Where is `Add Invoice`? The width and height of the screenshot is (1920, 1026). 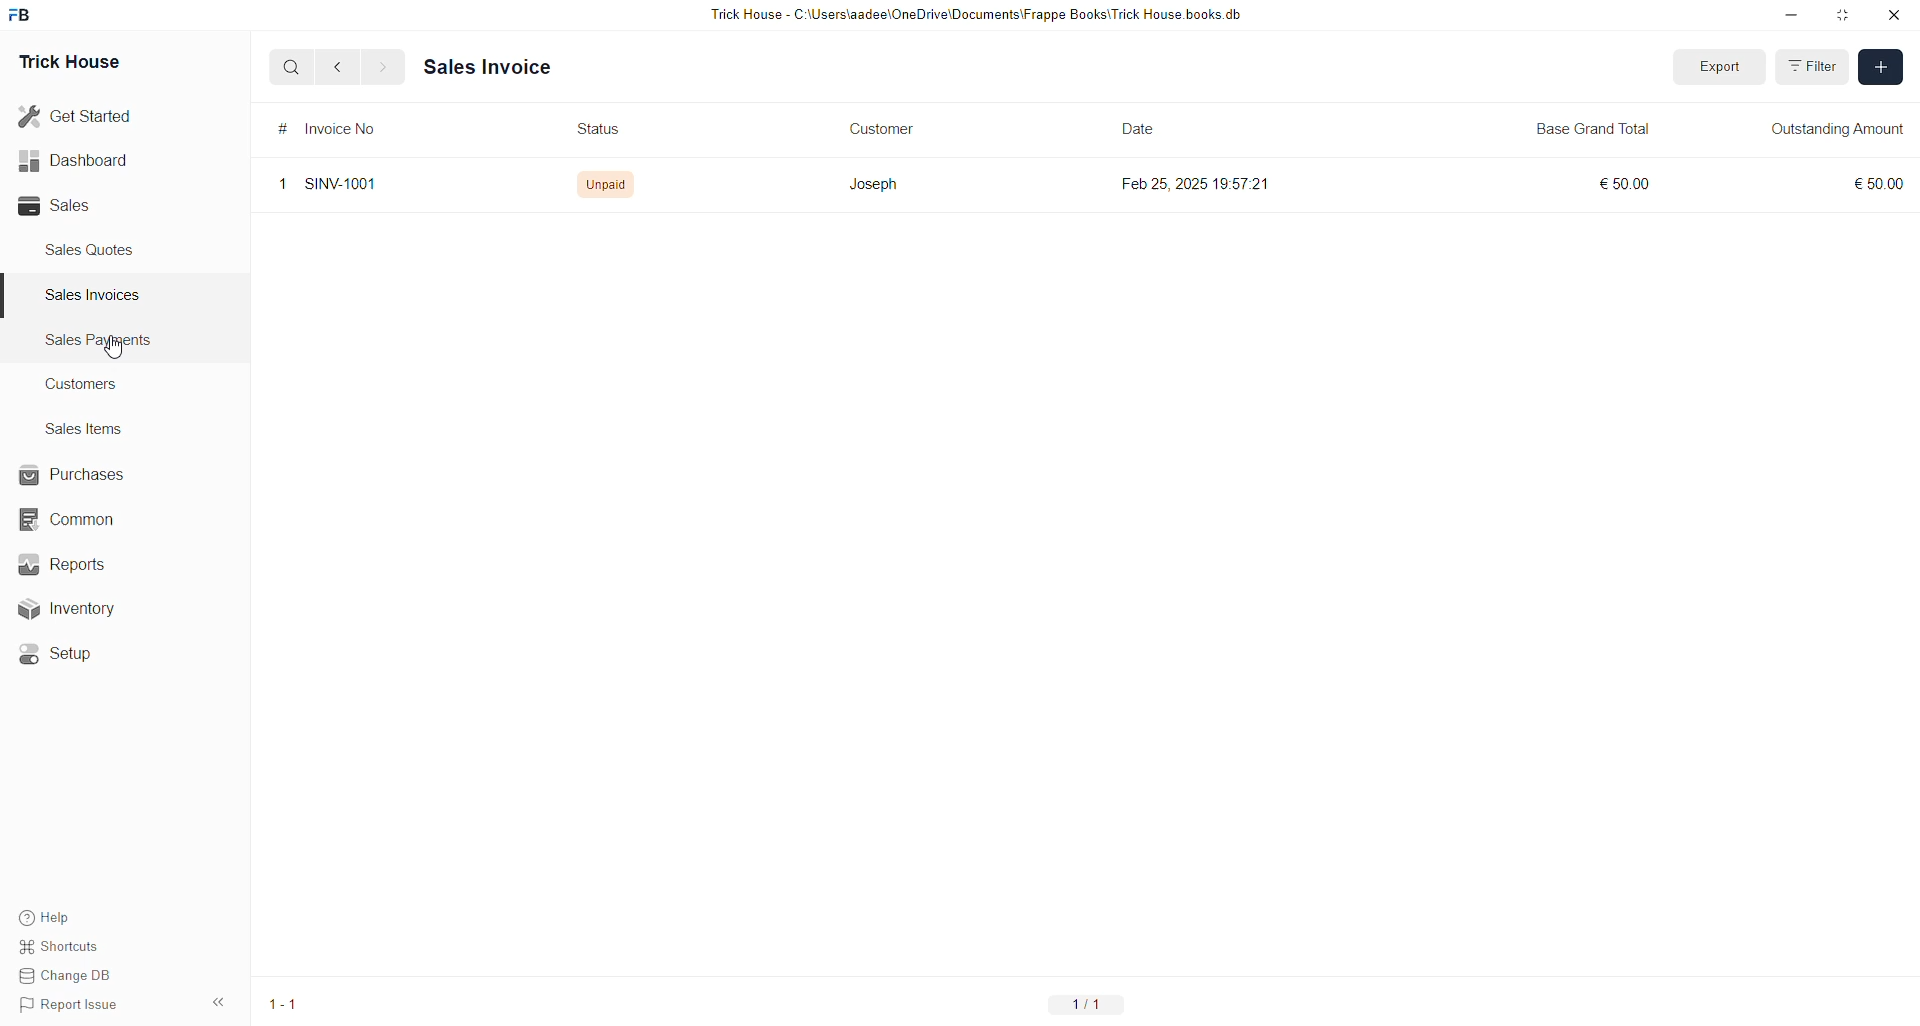 Add Invoice is located at coordinates (1882, 67).